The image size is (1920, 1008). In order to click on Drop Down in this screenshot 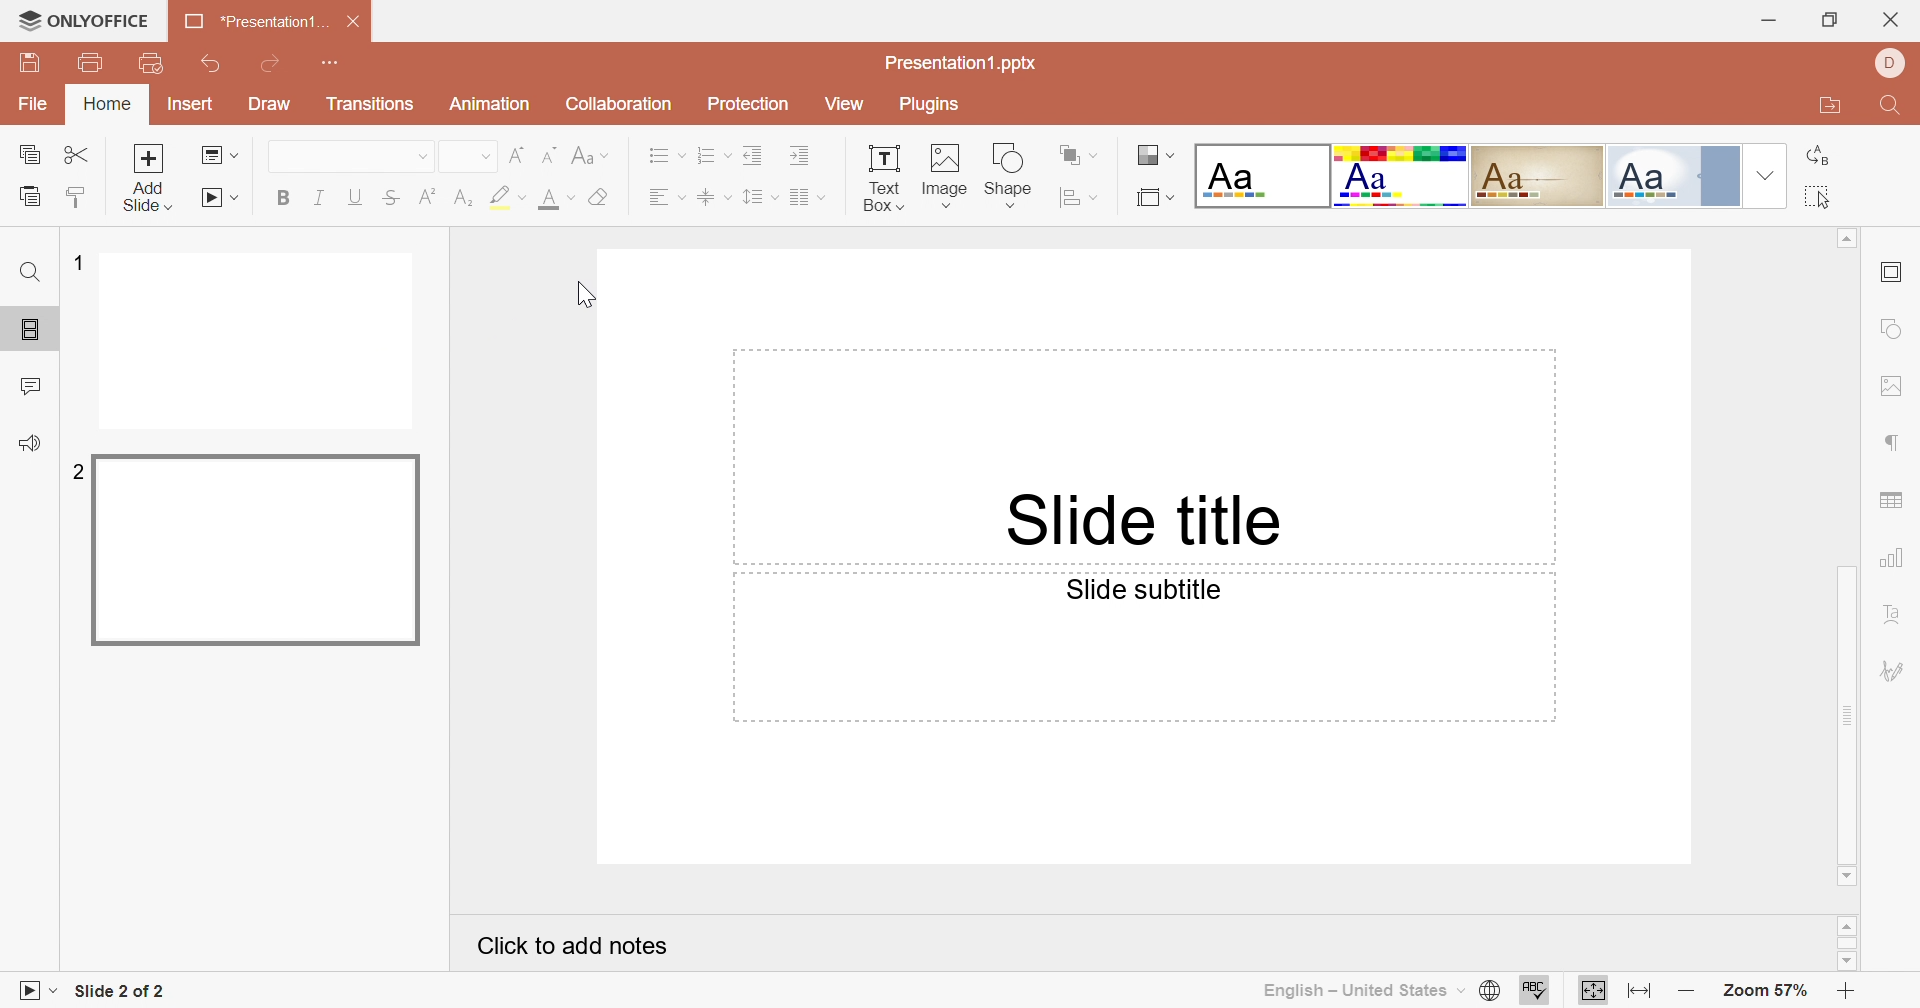, I will do `click(483, 157)`.